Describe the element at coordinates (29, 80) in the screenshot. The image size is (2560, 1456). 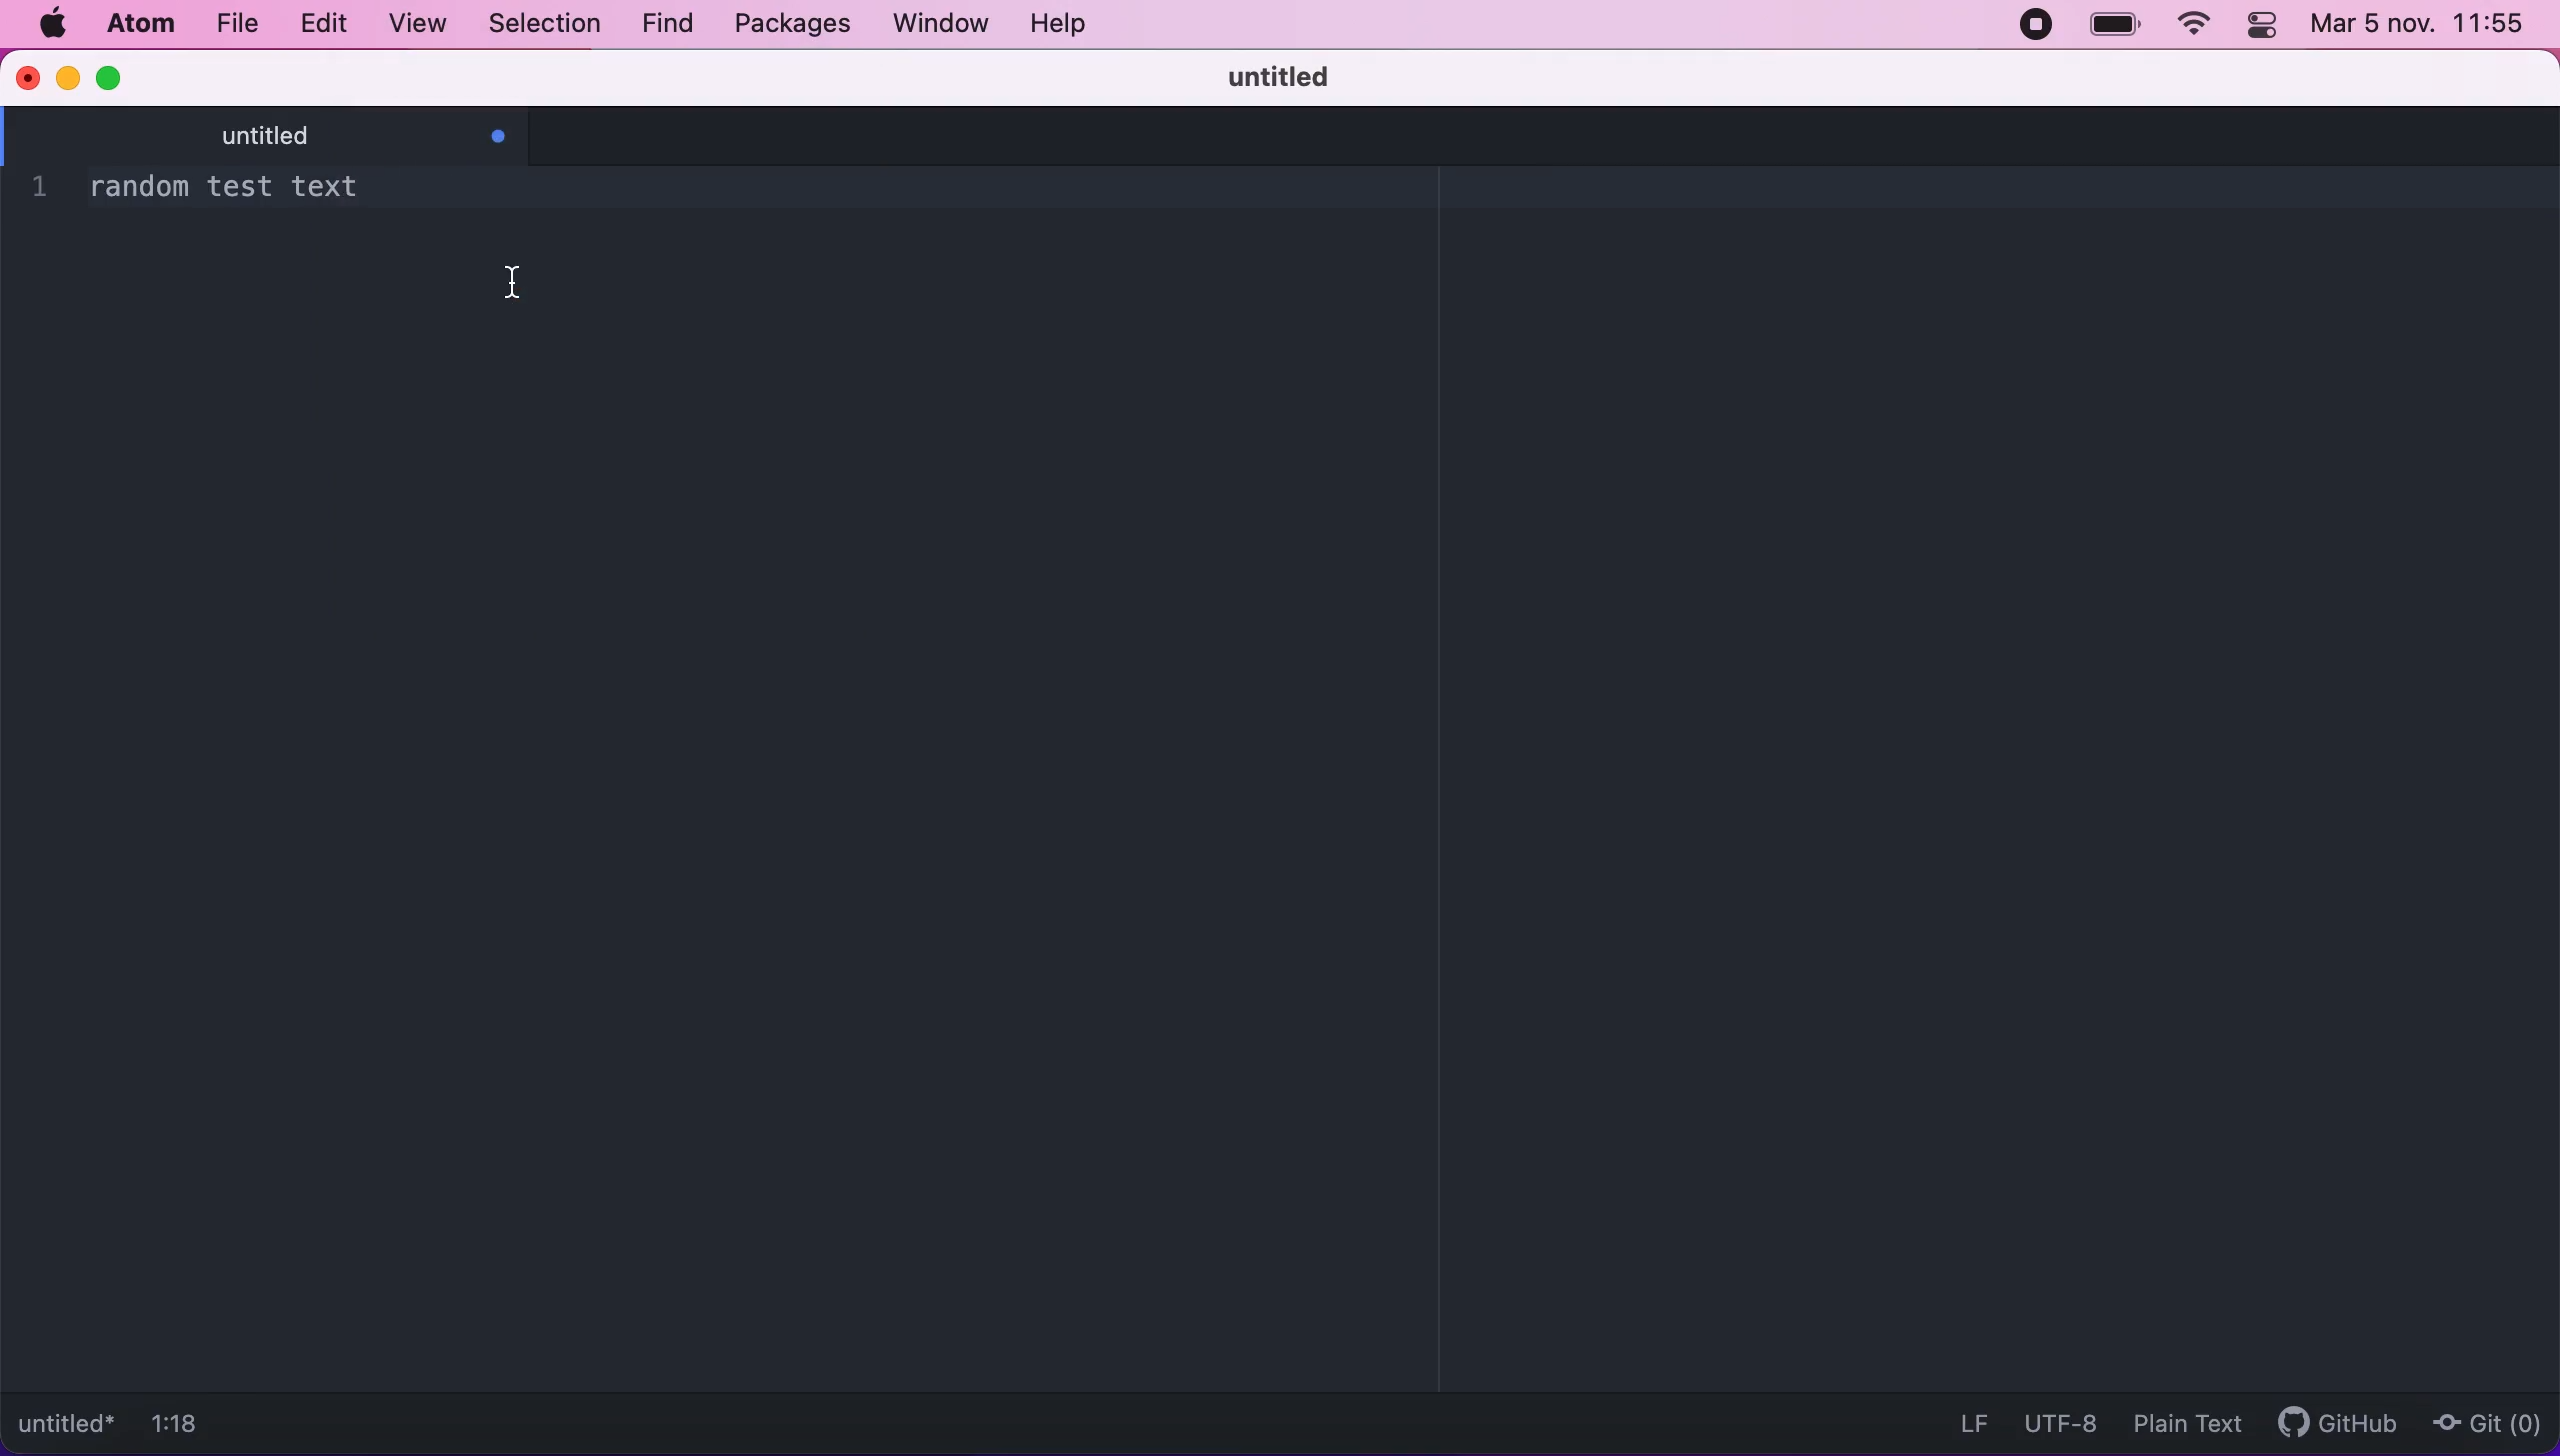
I see `close` at that location.